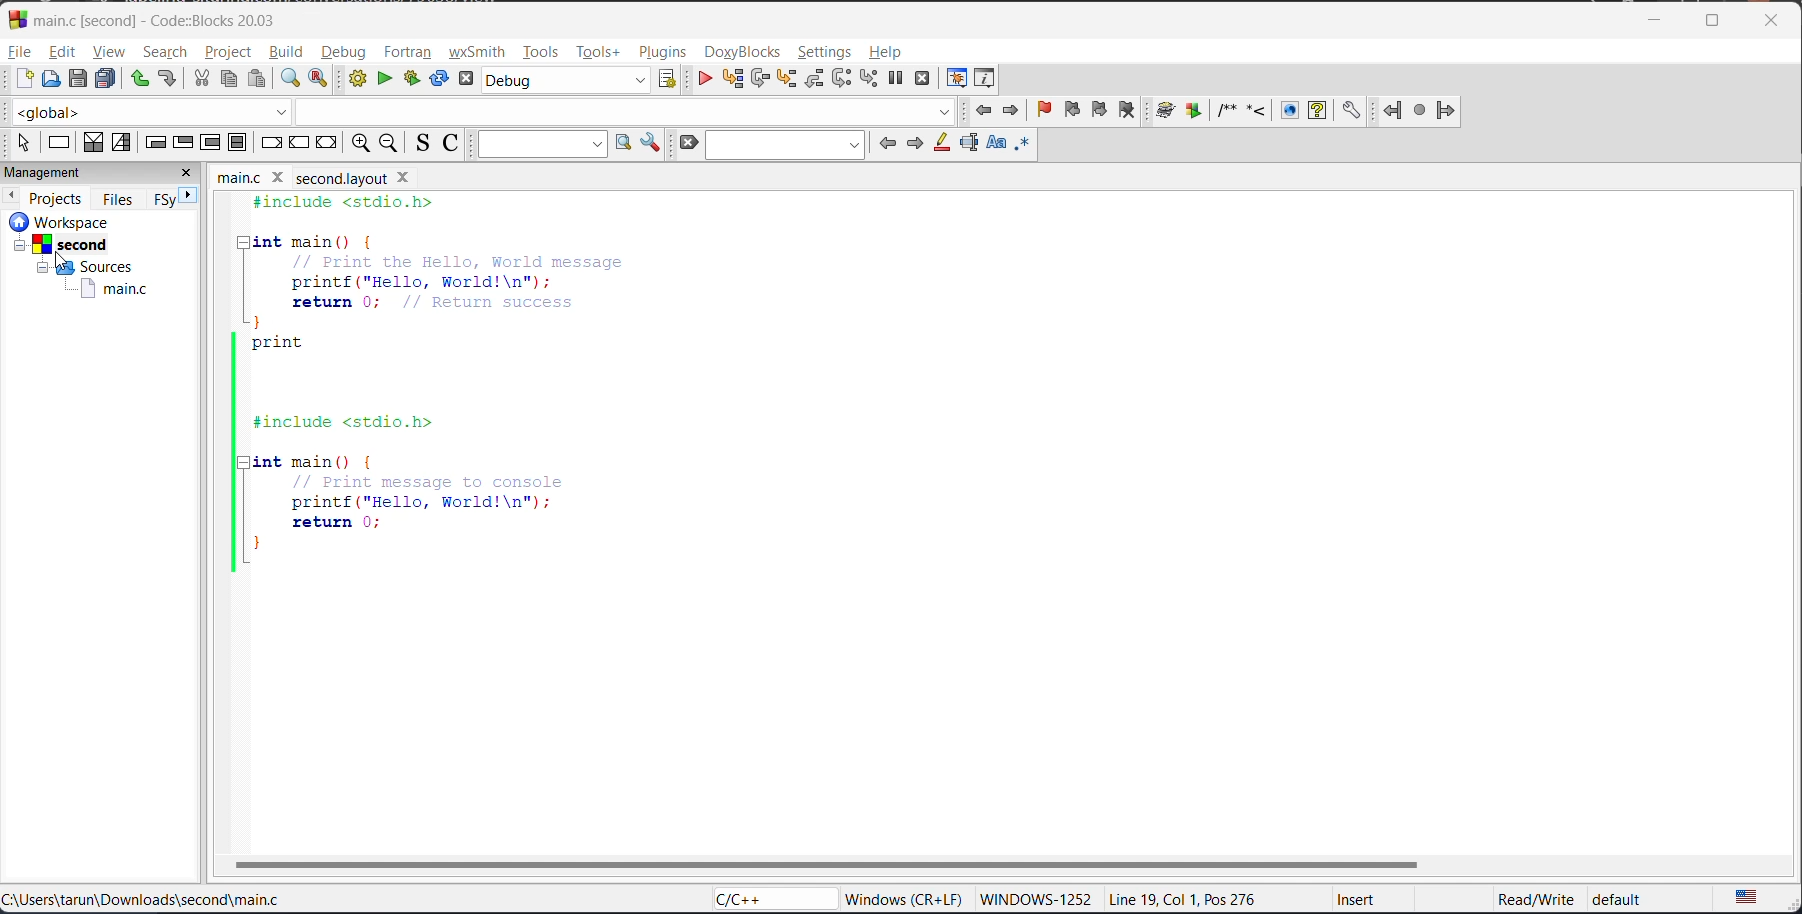 The image size is (1802, 914). Describe the element at coordinates (412, 77) in the screenshot. I see `build and run` at that location.